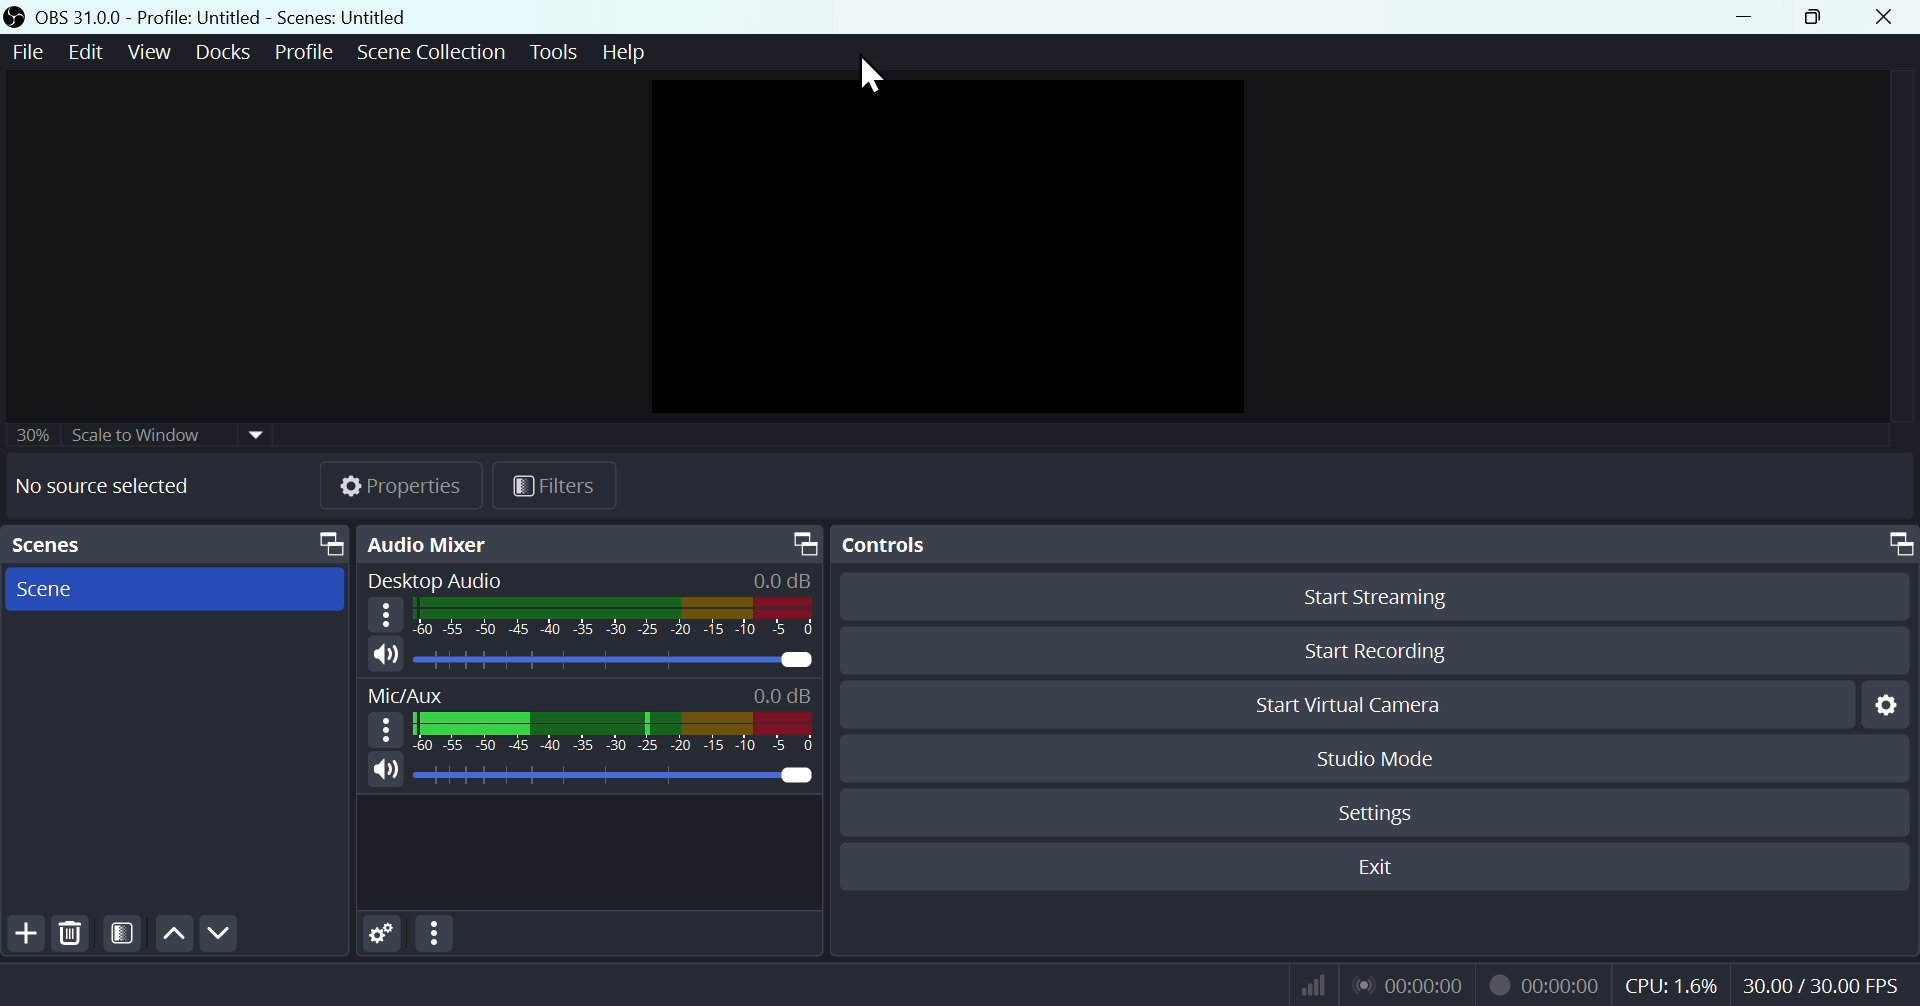 This screenshot has width=1920, height=1006. I want to click on More options, so click(385, 729).